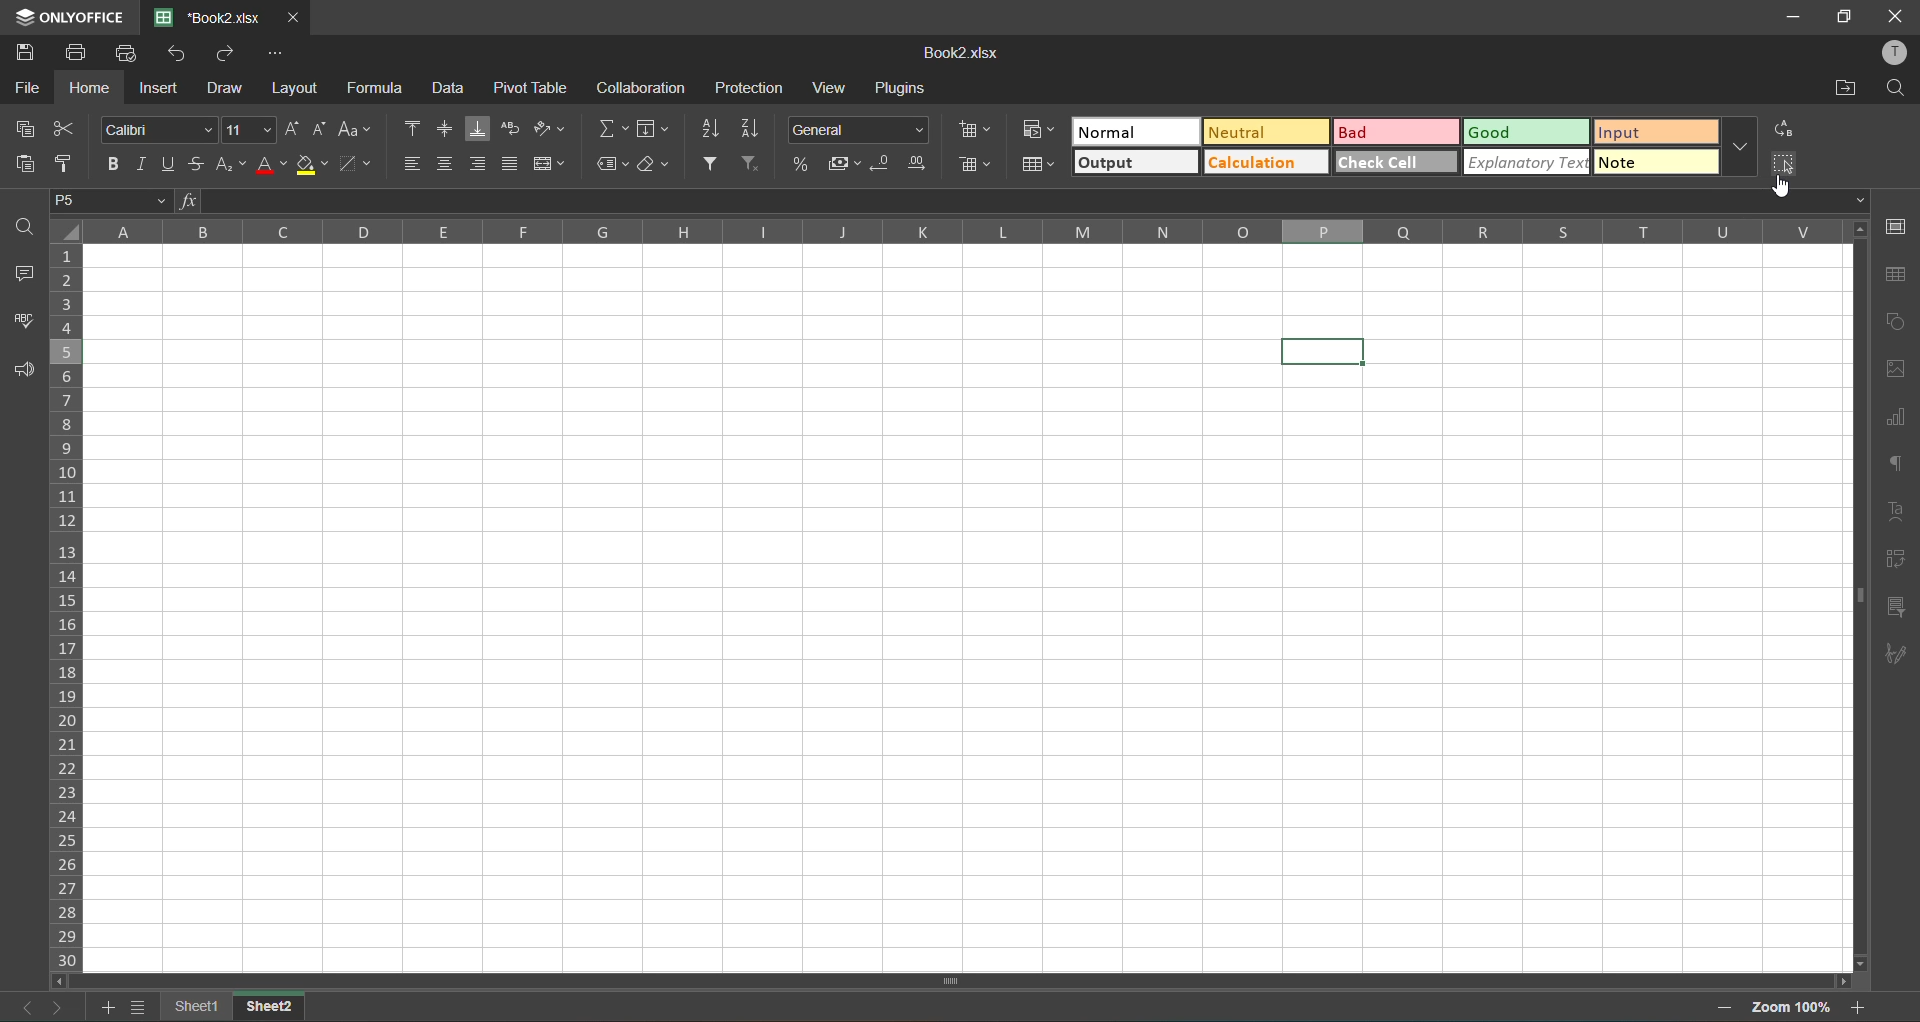 This screenshot has width=1920, height=1022. I want to click on clear filter, so click(756, 166).